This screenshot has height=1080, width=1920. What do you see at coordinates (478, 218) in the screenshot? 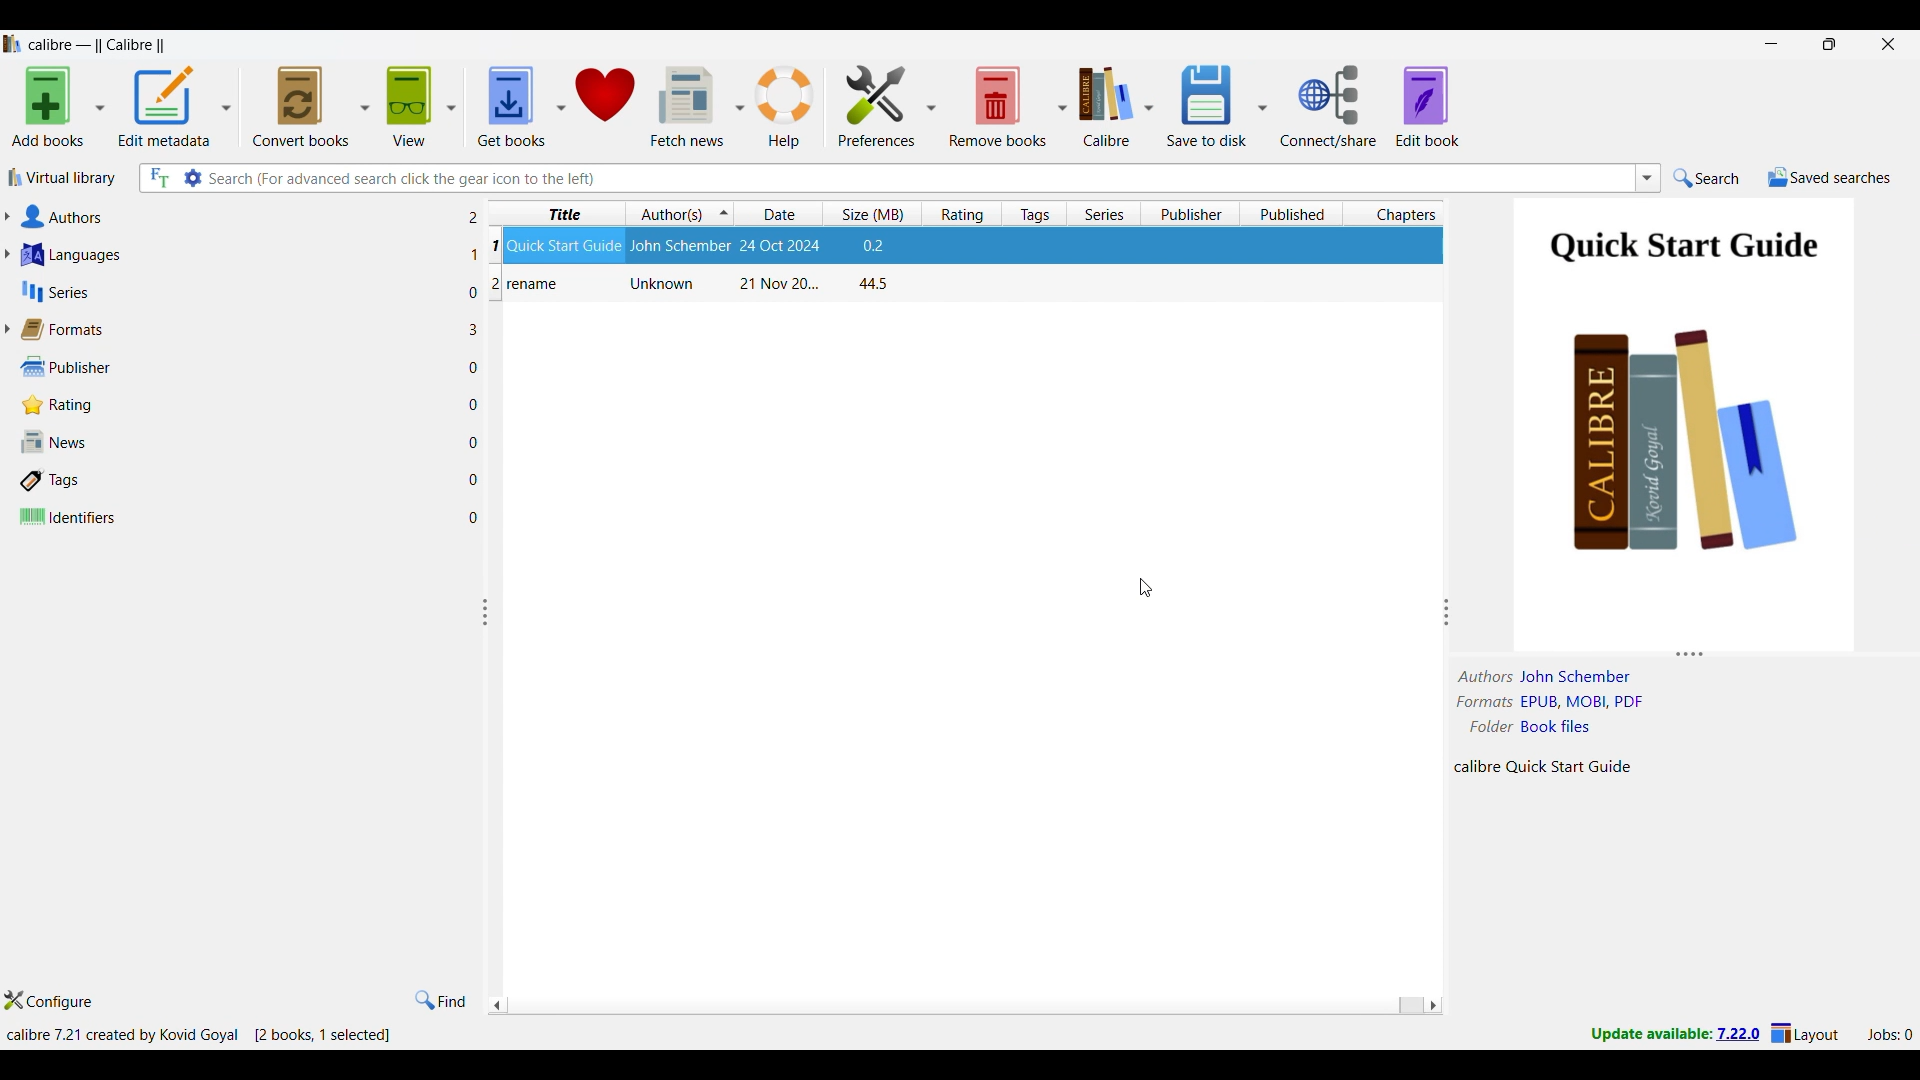
I see `2` at bounding box center [478, 218].